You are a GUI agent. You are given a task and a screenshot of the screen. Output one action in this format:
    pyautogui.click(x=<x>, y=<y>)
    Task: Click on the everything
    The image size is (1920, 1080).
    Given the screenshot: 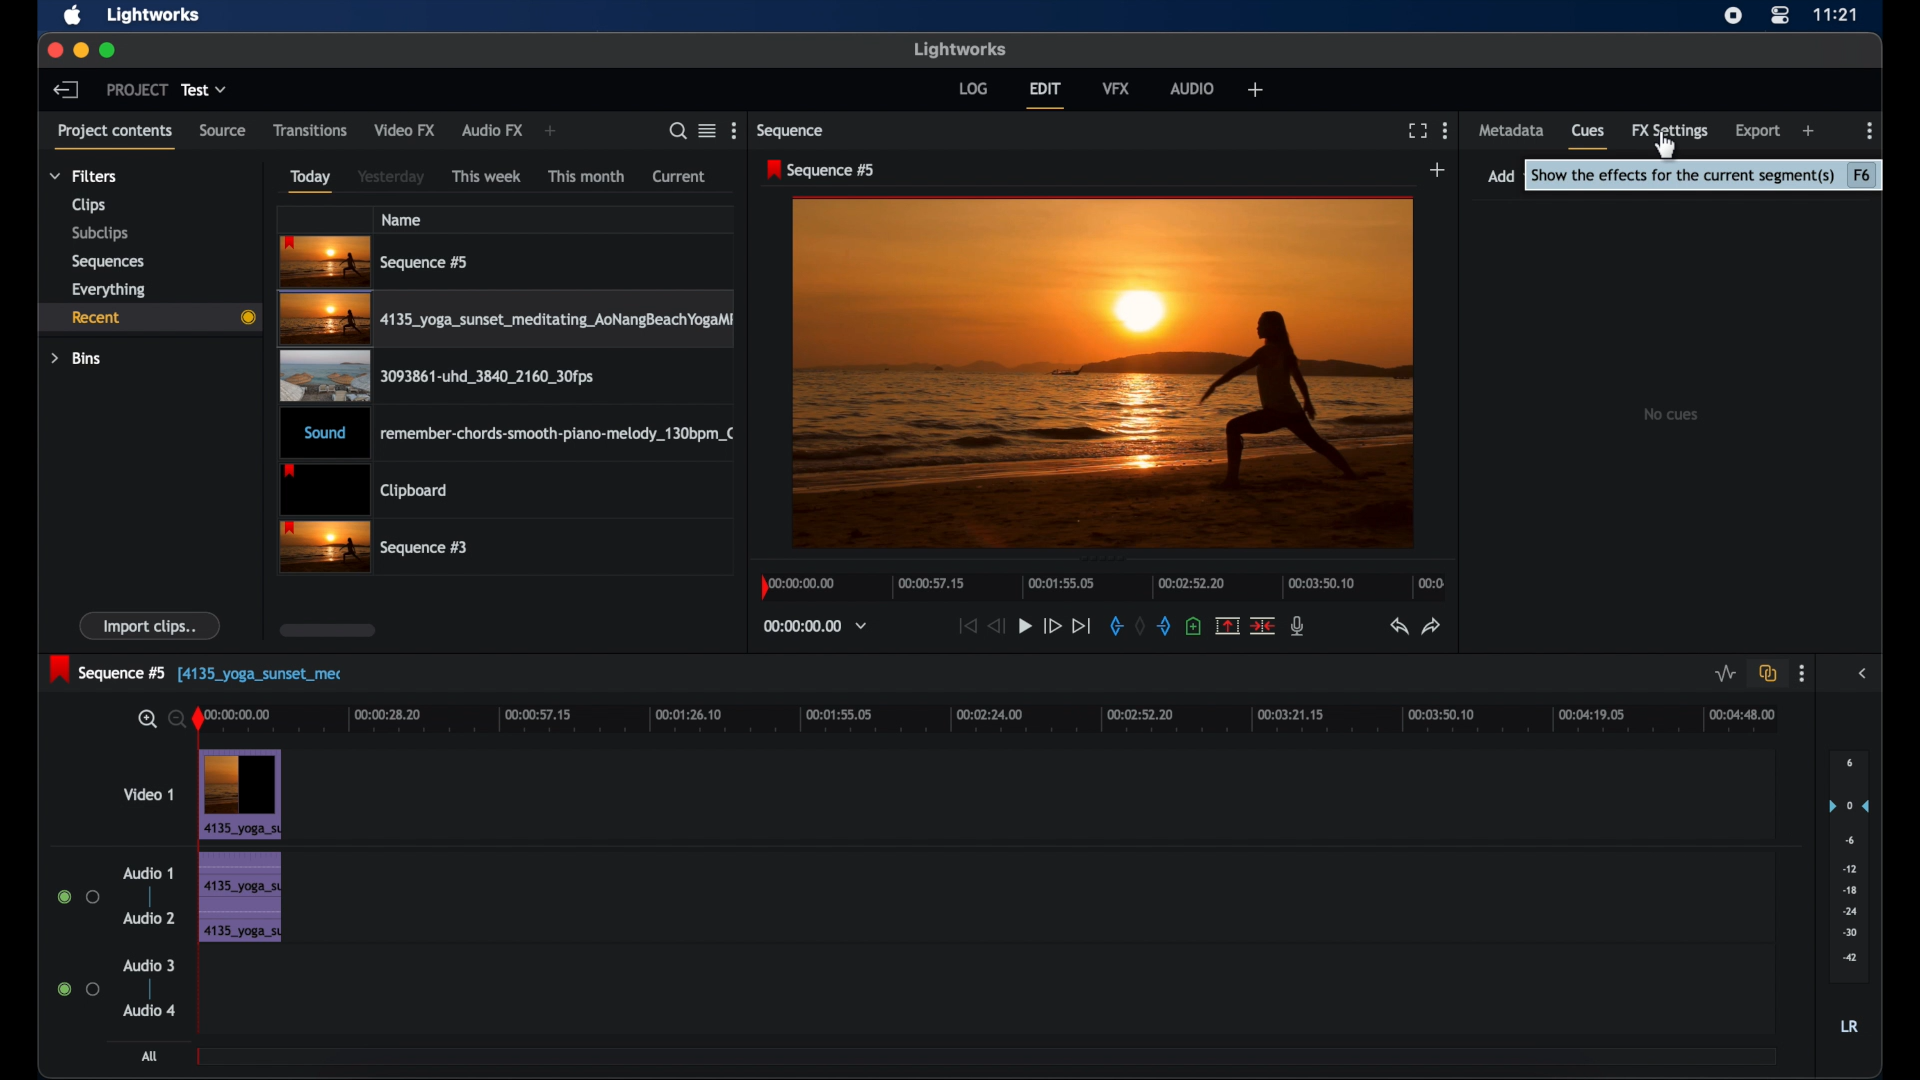 What is the action you would take?
    pyautogui.click(x=108, y=290)
    